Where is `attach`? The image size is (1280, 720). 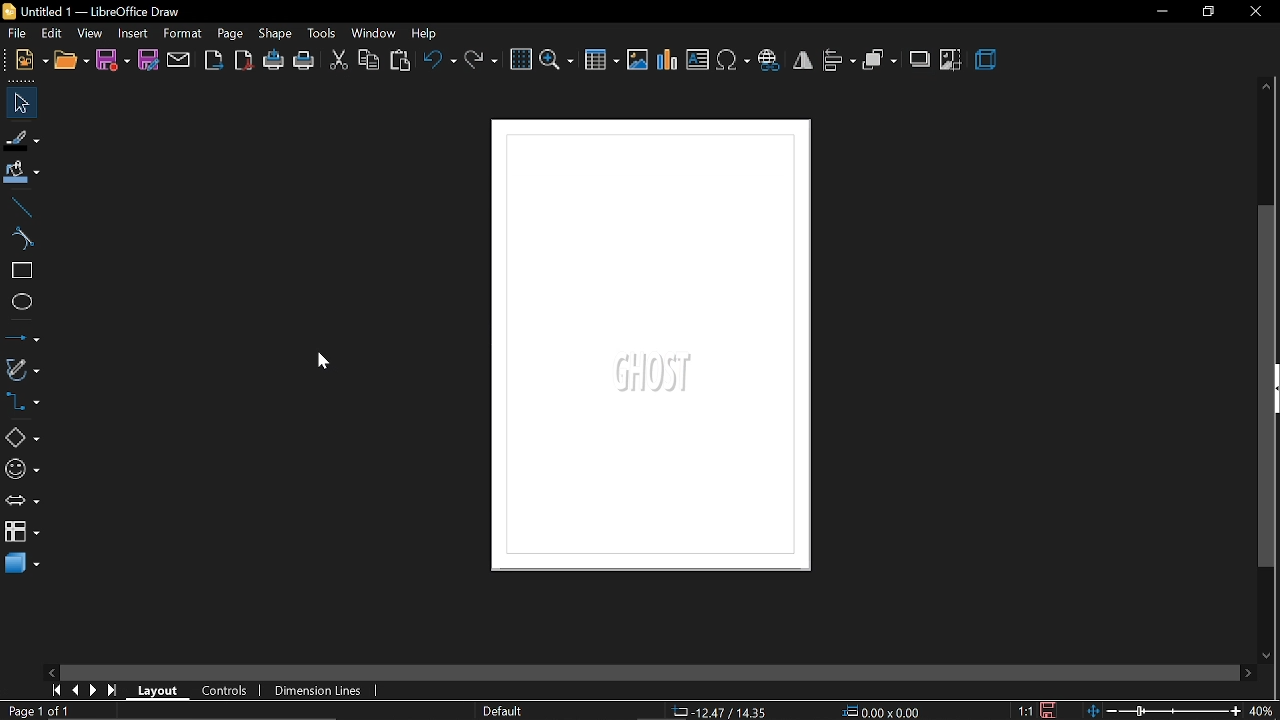
attach is located at coordinates (179, 62).